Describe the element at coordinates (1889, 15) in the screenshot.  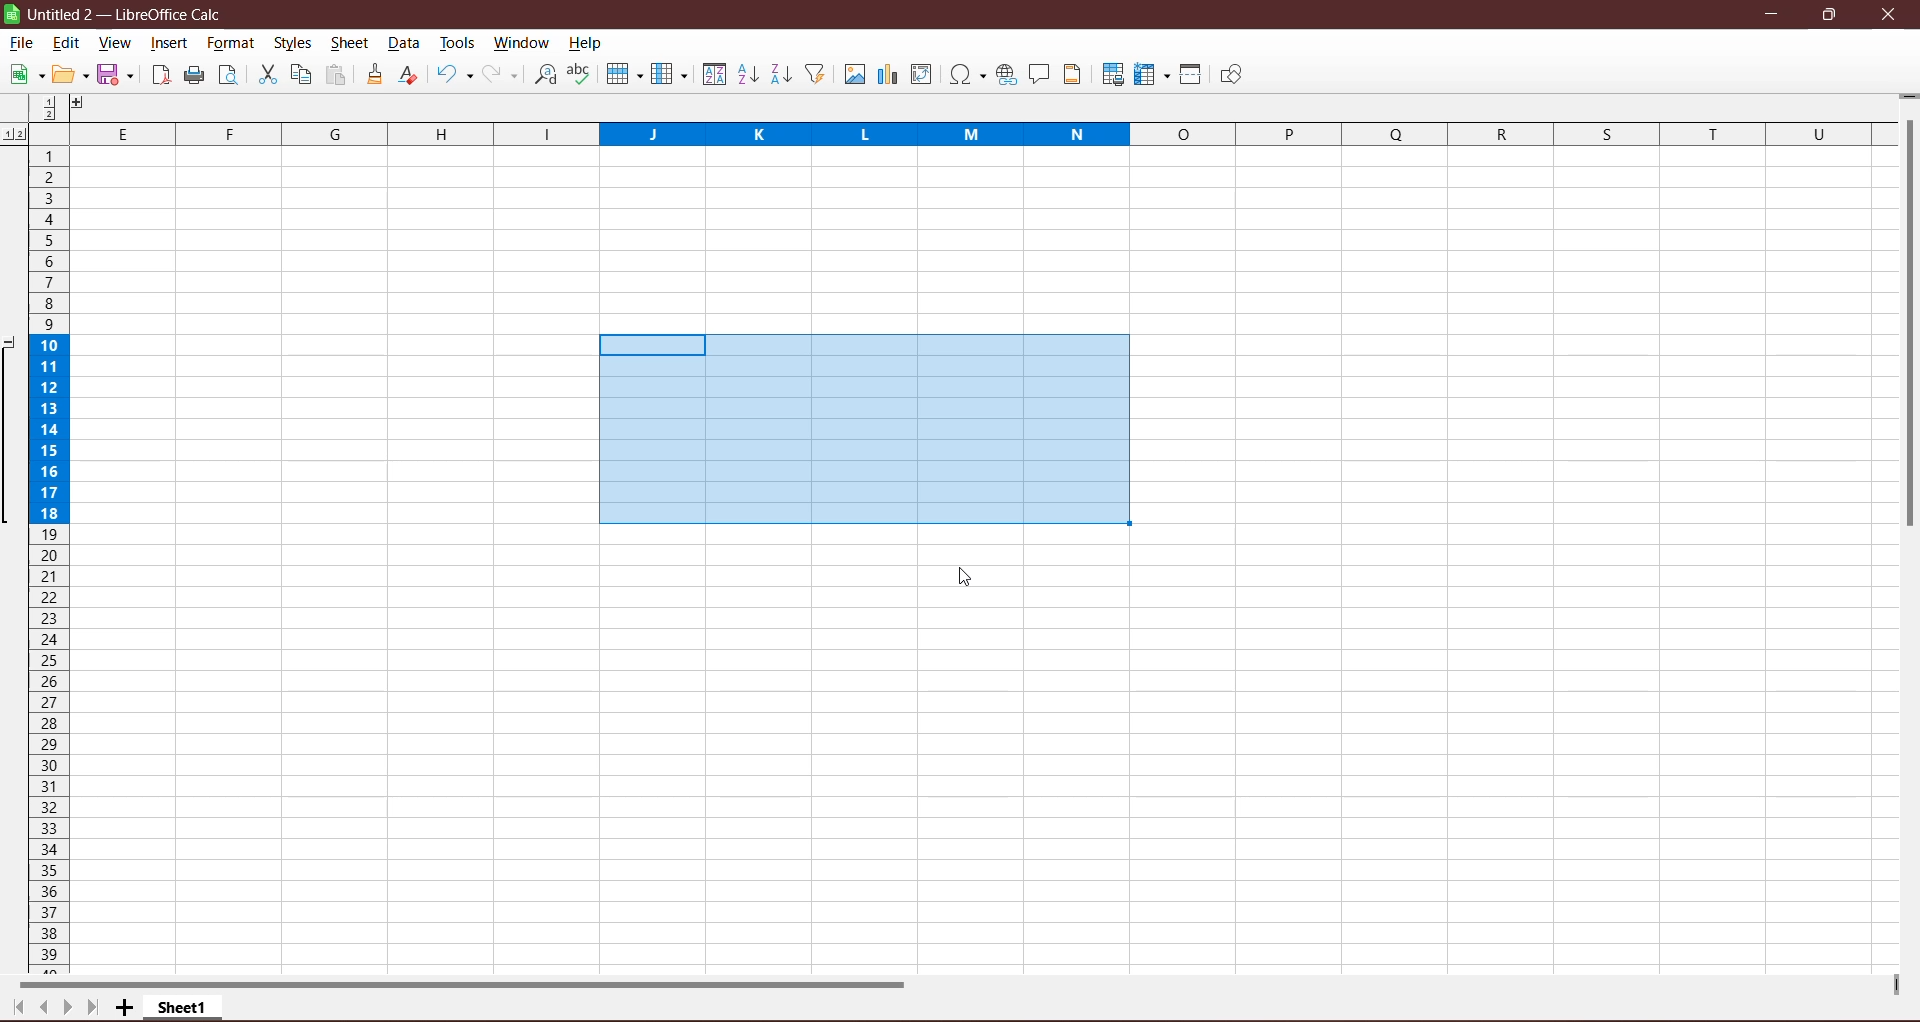
I see `Close` at that location.